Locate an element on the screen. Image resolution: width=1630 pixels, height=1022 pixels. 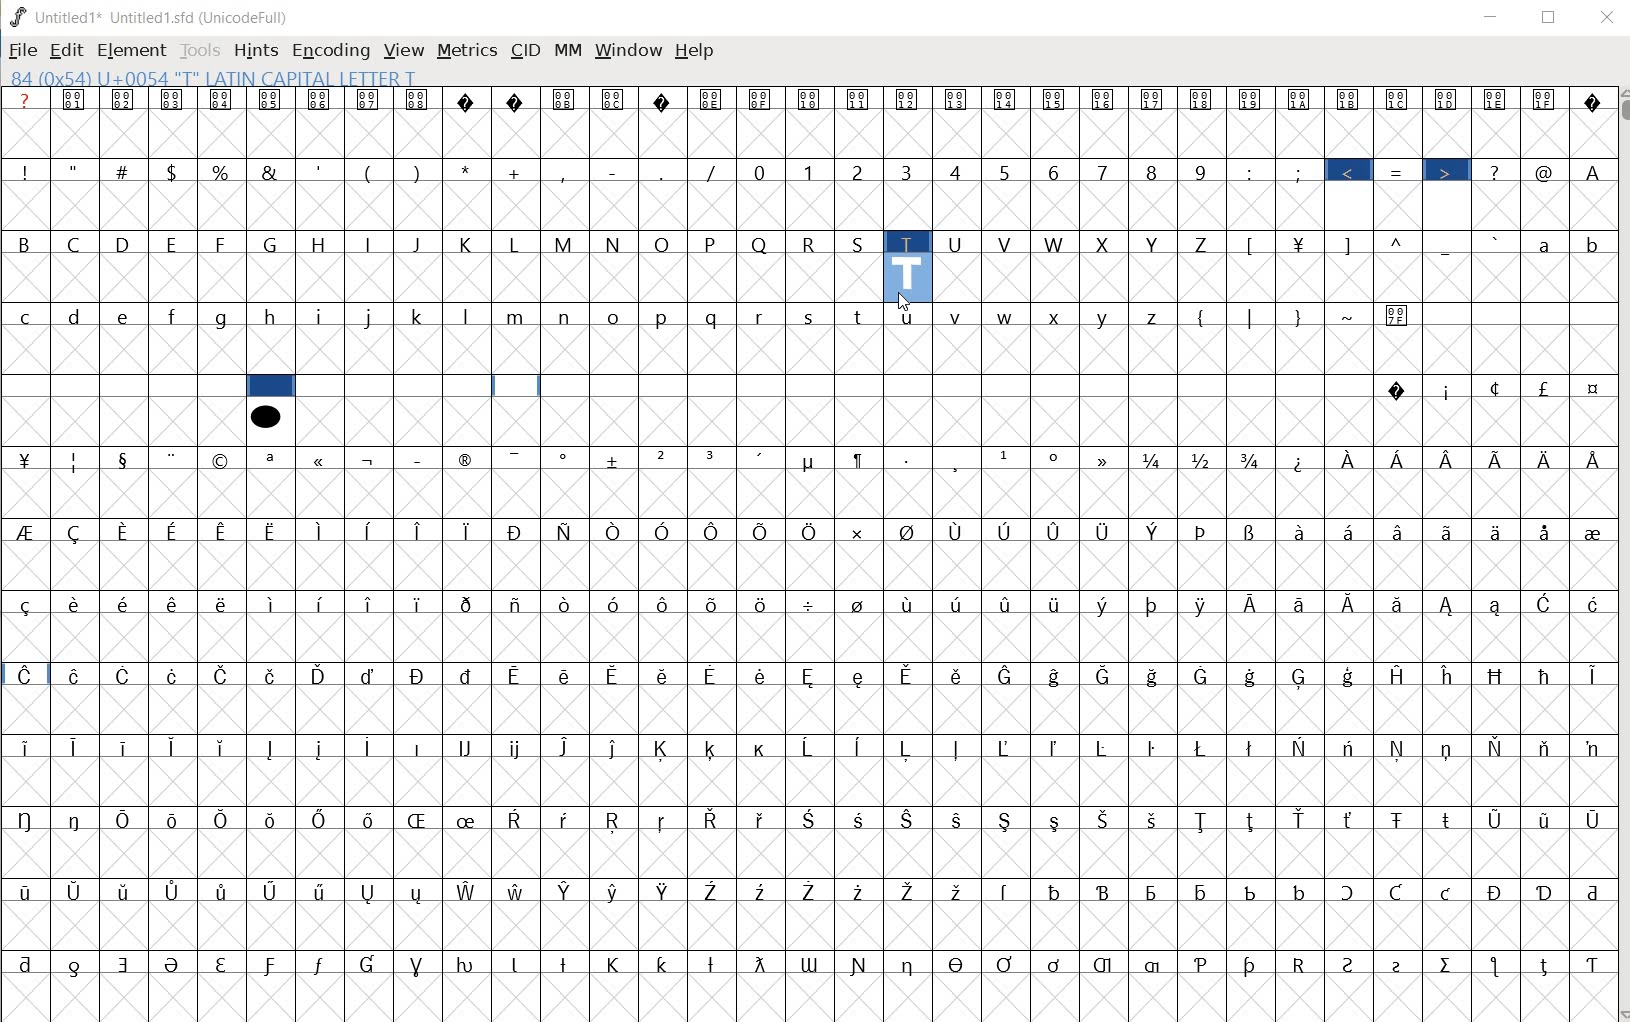
Symbol is located at coordinates (124, 602).